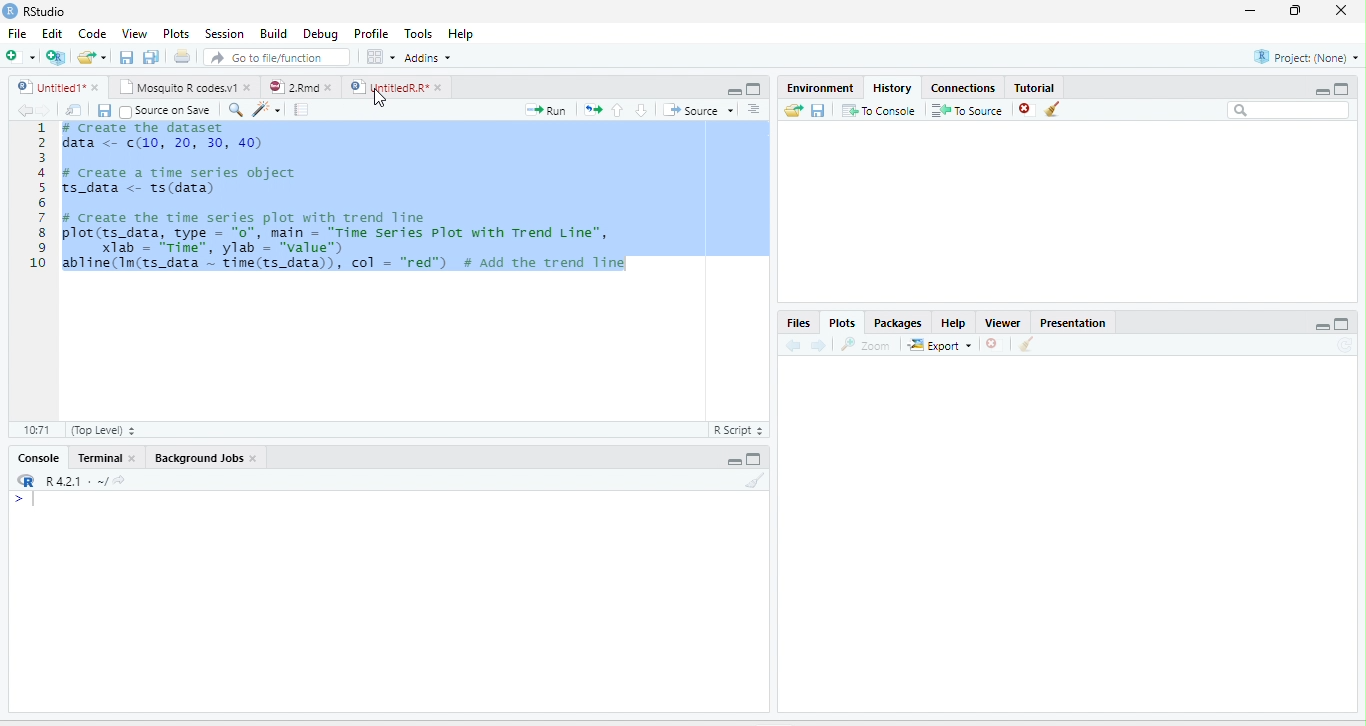  Describe the element at coordinates (151, 56) in the screenshot. I see `Save all open documents` at that location.